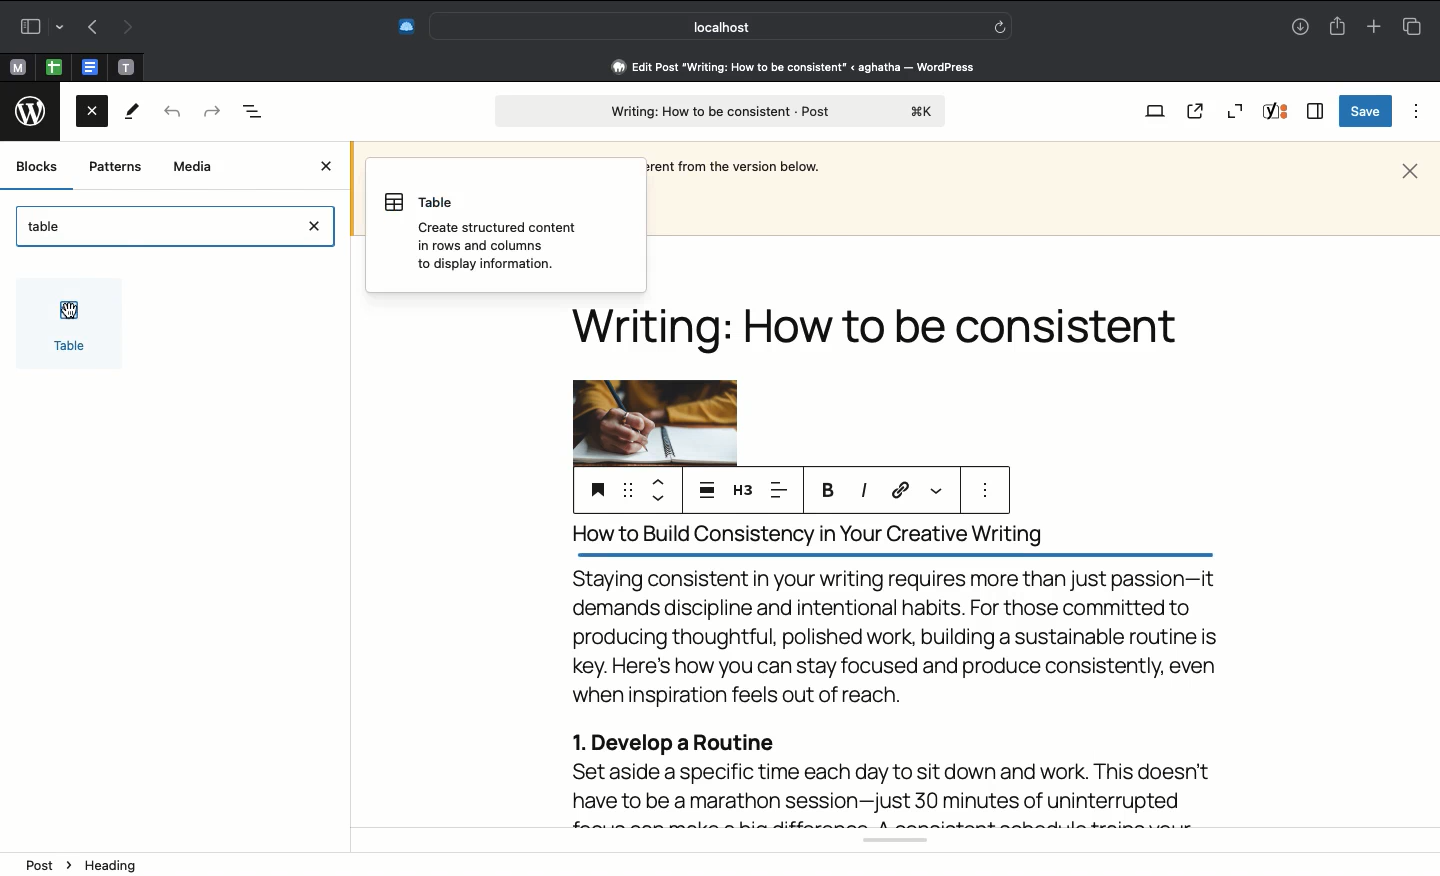 The image size is (1440, 876). I want to click on Add new tab, so click(1376, 26).